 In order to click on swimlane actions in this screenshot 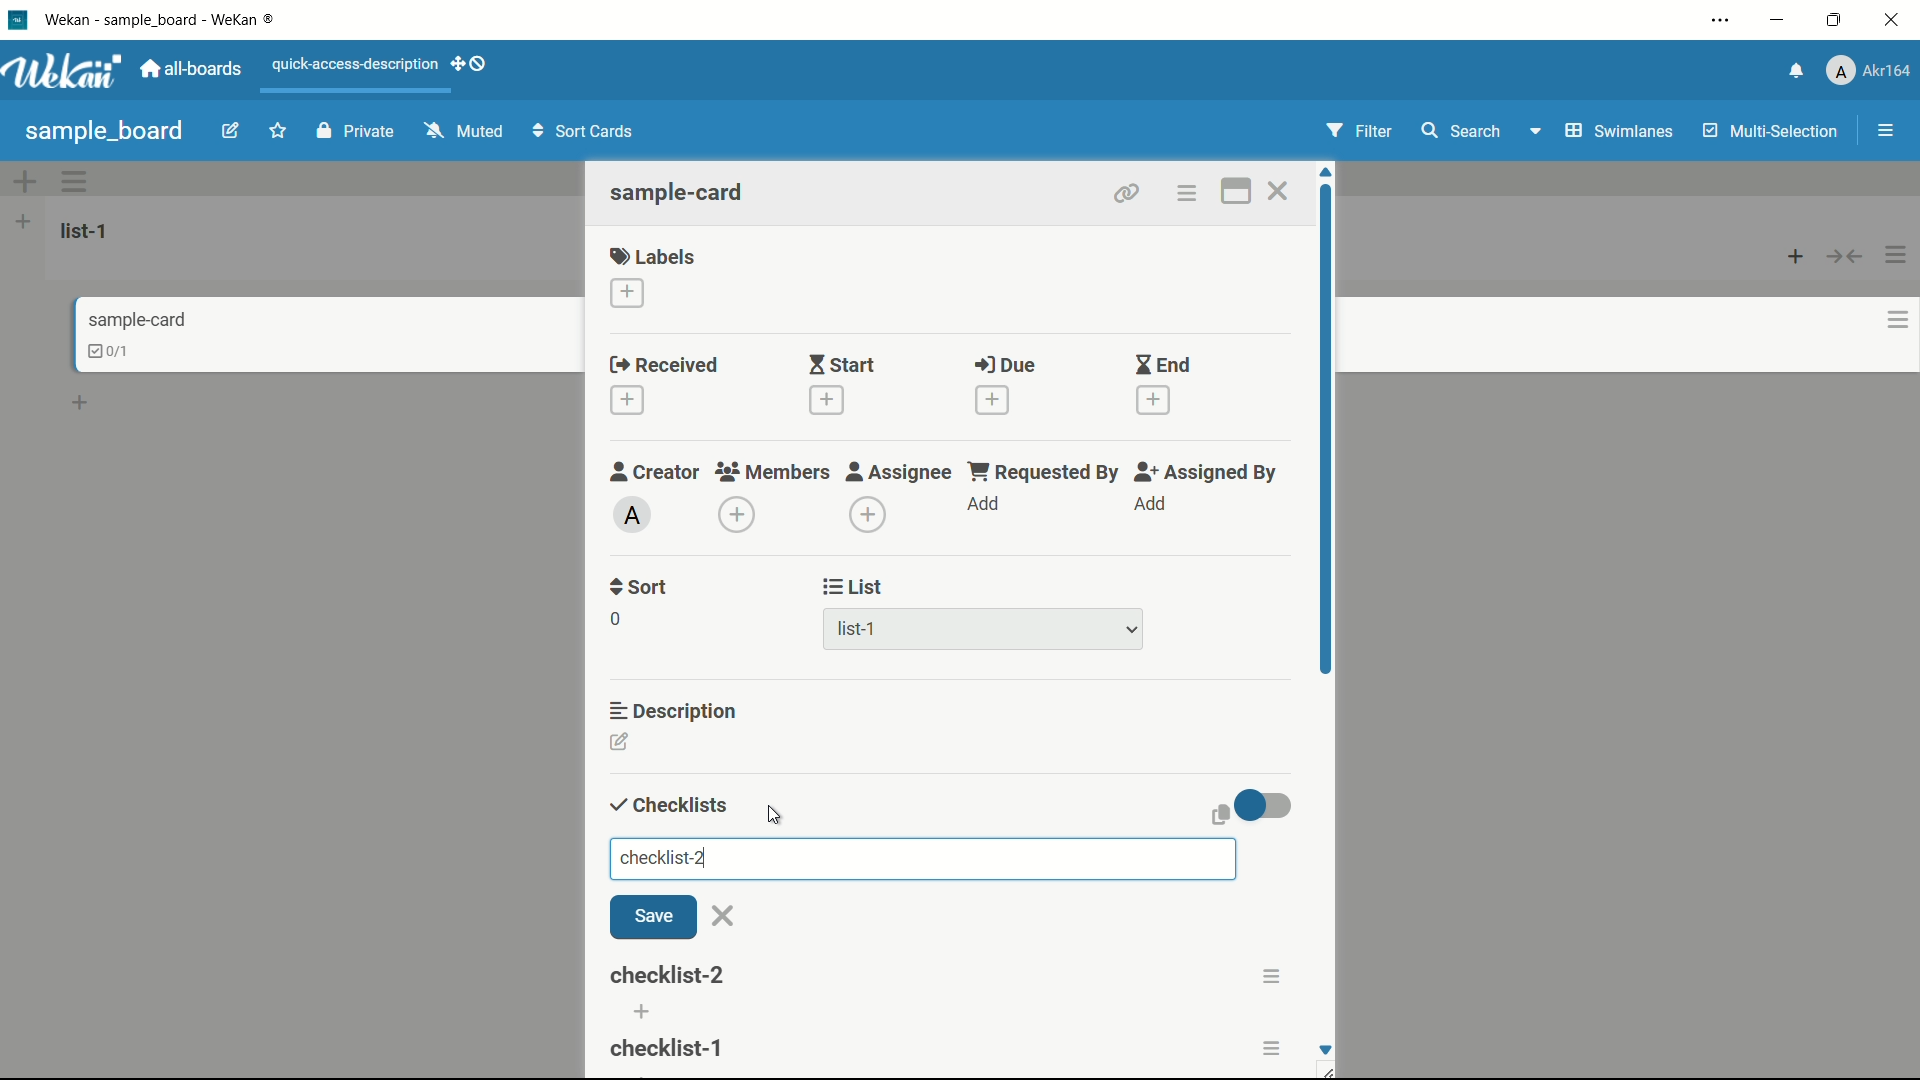, I will do `click(76, 181)`.